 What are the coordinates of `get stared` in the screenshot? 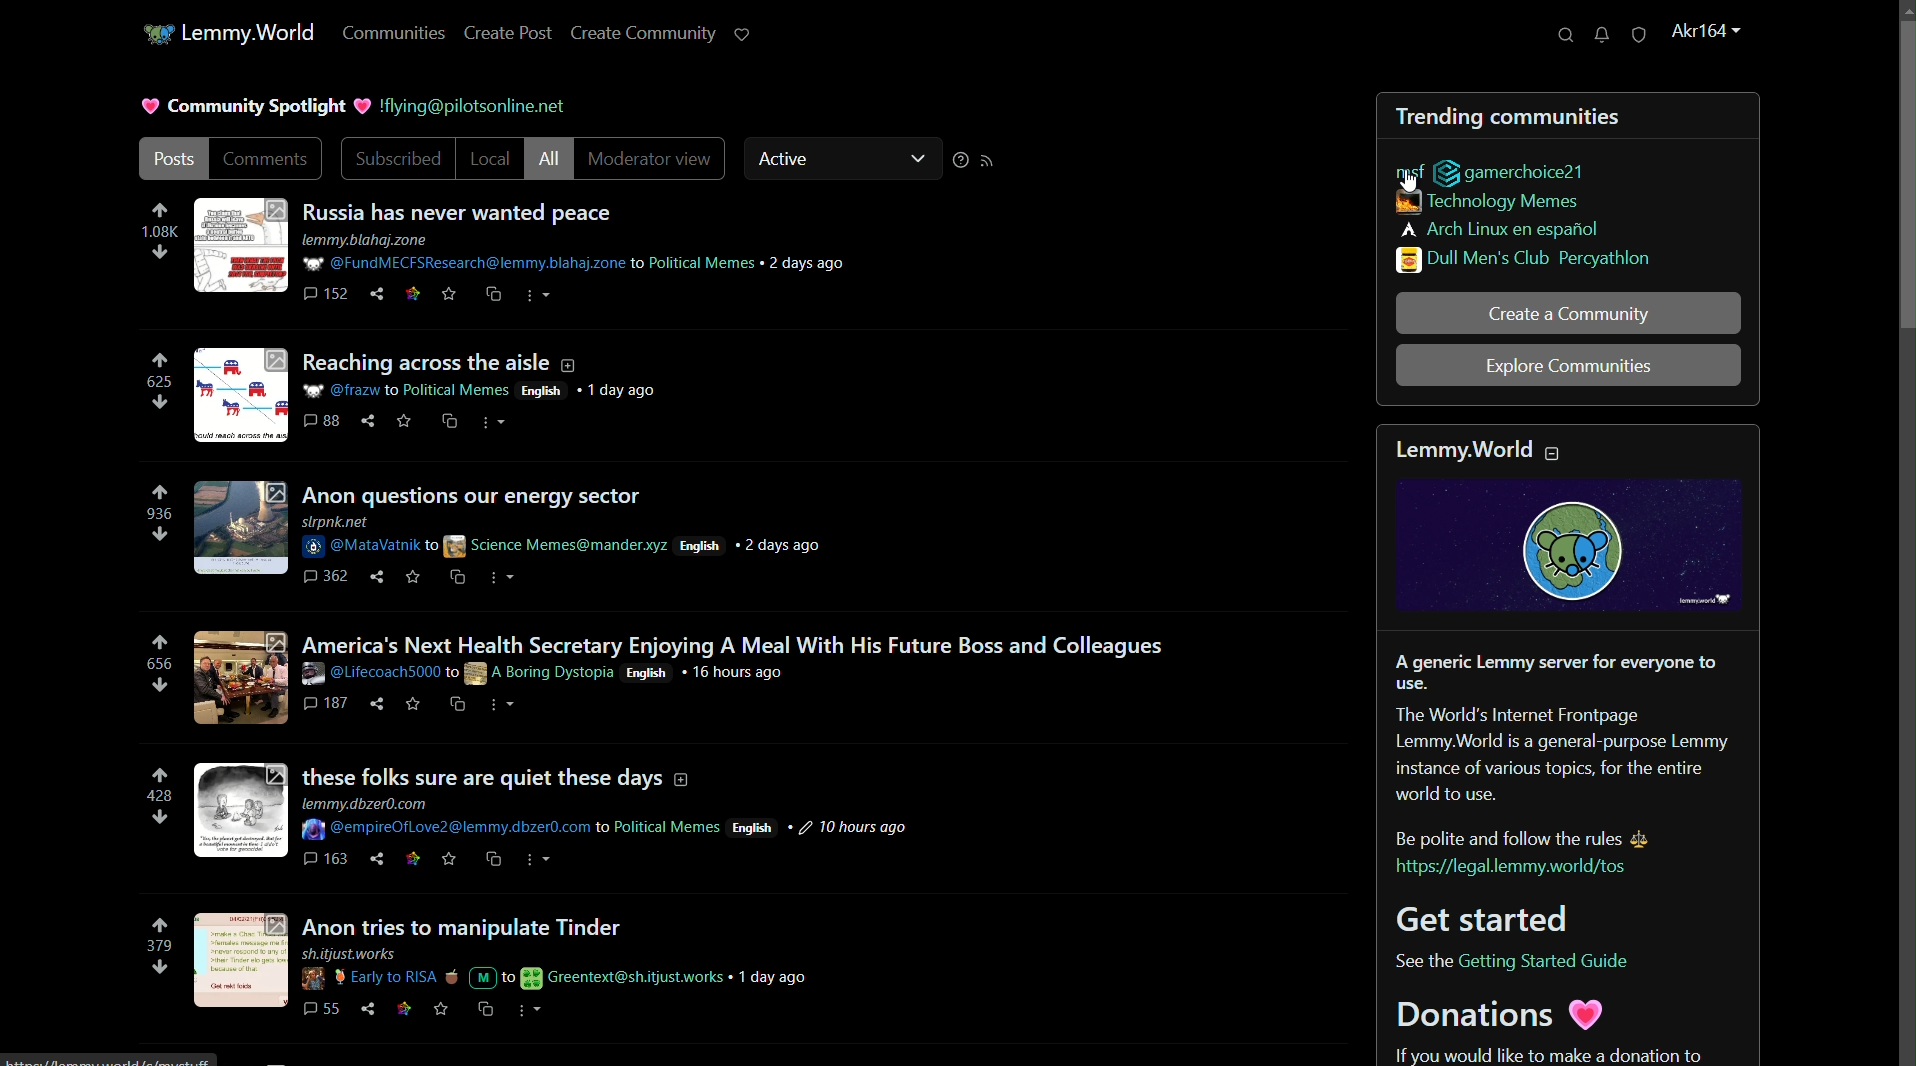 It's located at (1476, 918).